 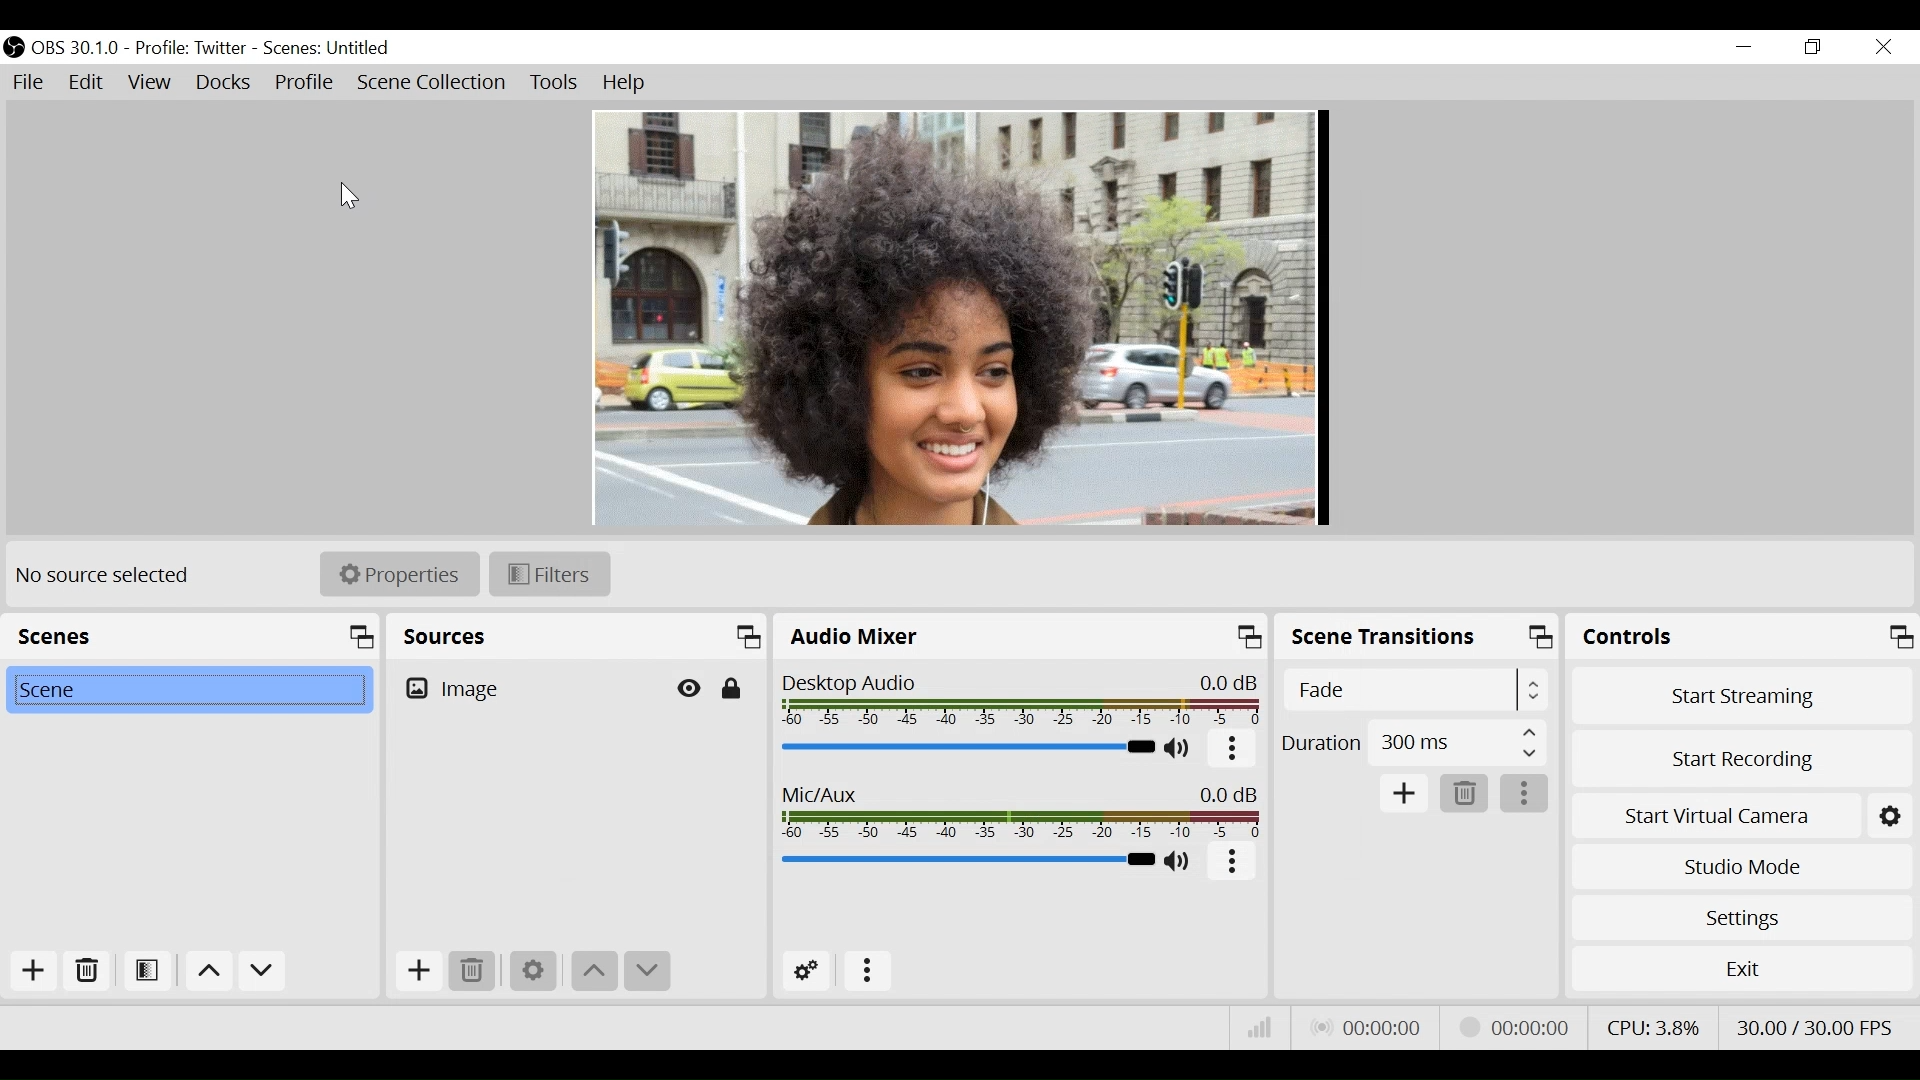 I want to click on Exit, so click(x=1739, y=968).